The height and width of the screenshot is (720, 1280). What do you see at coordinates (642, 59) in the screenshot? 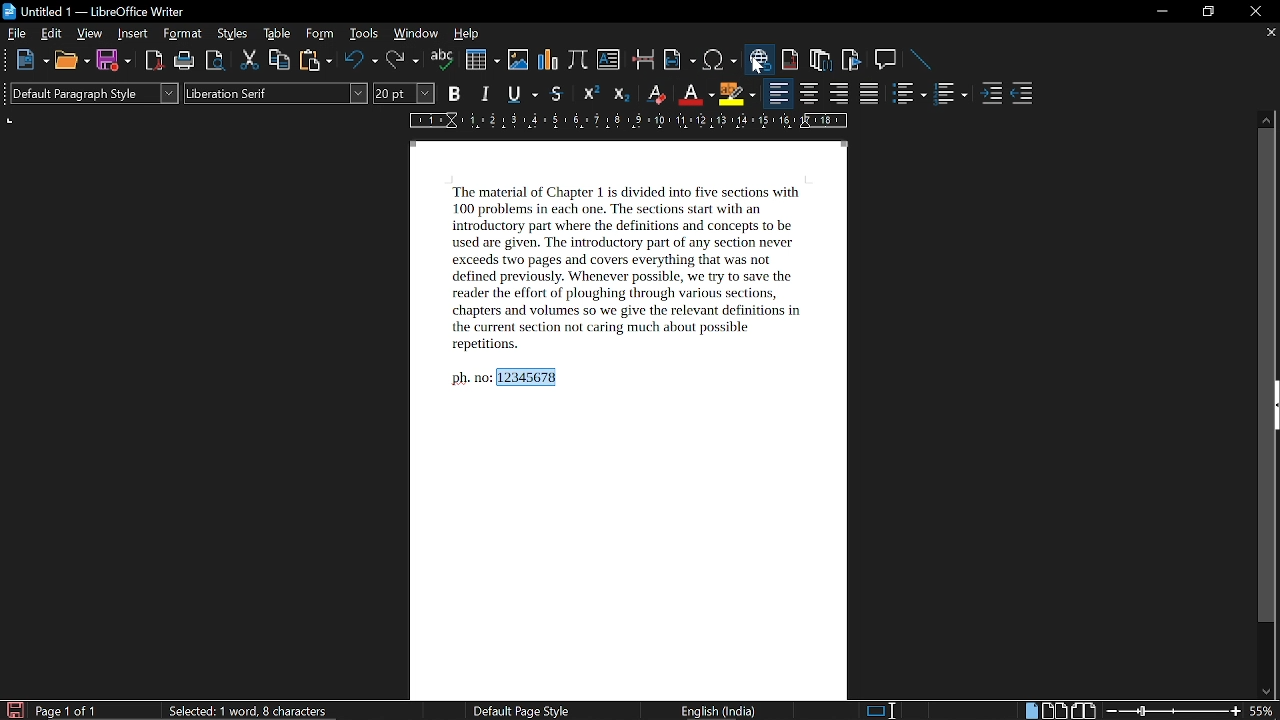
I see `insert pagebreak` at bounding box center [642, 59].